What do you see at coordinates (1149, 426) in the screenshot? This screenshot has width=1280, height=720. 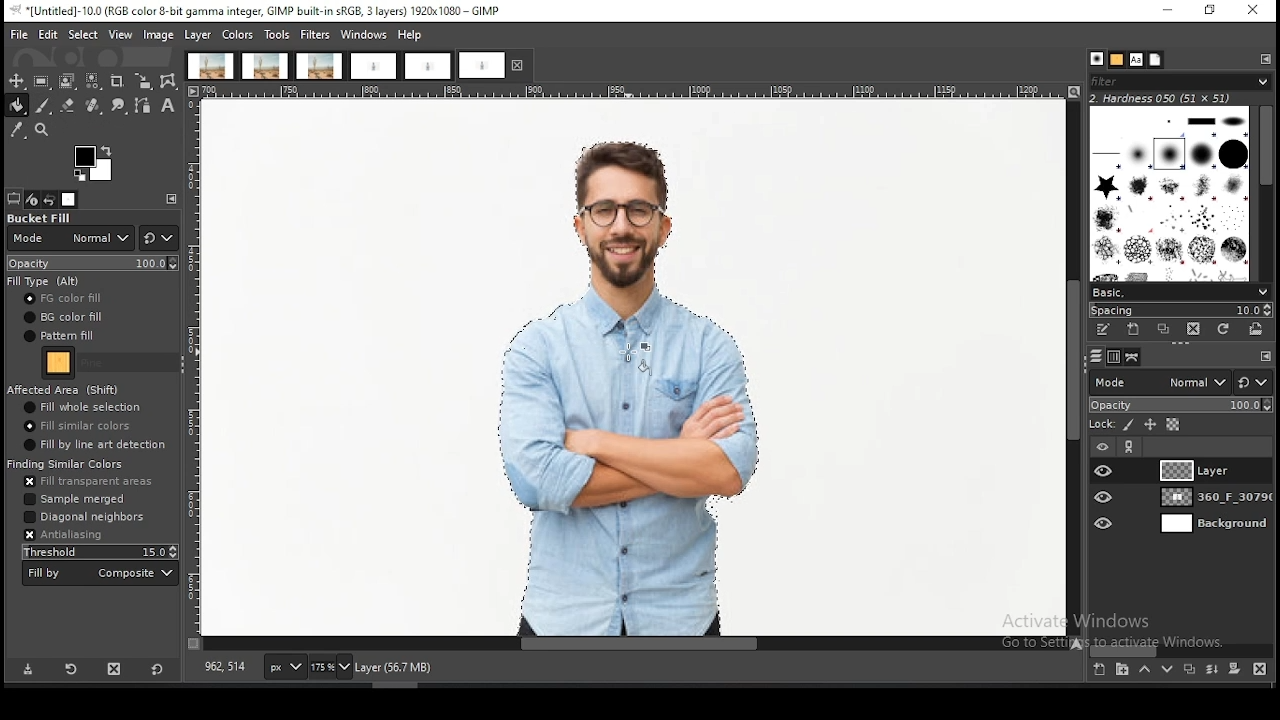 I see `lock position and size` at bounding box center [1149, 426].